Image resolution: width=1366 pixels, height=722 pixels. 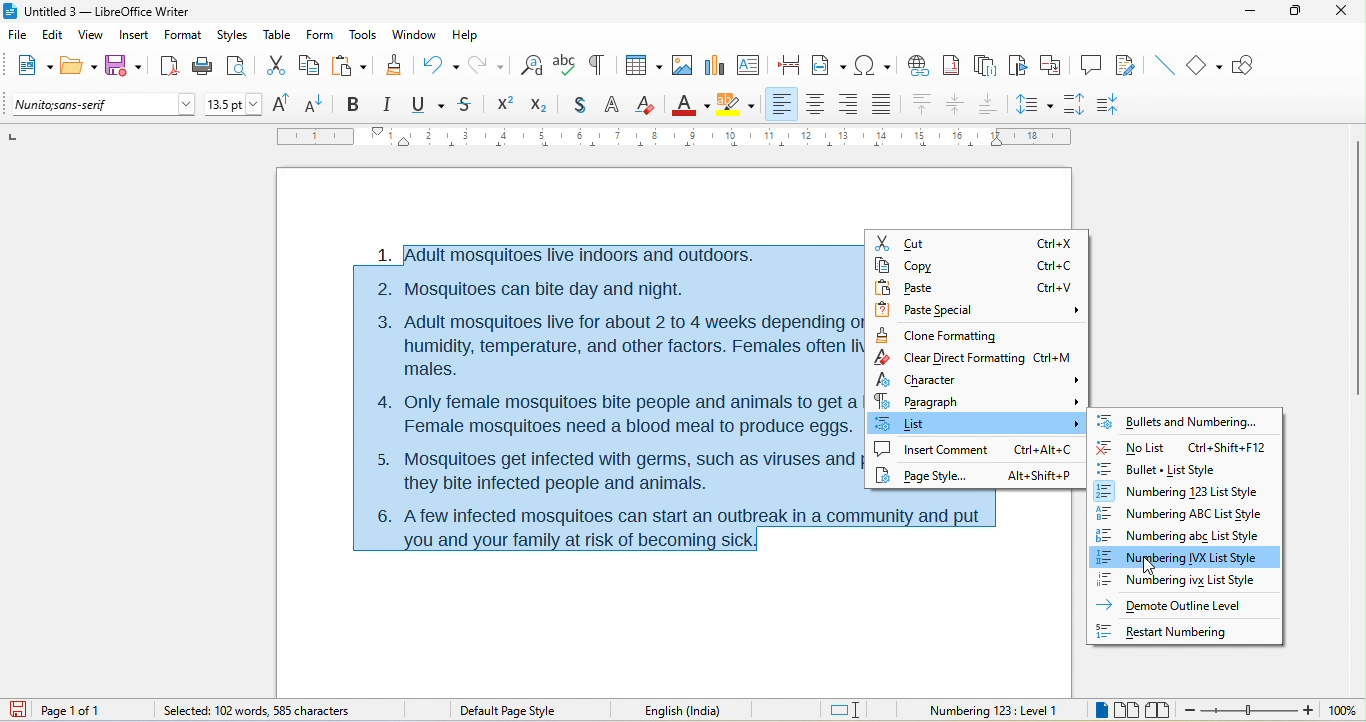 What do you see at coordinates (94, 35) in the screenshot?
I see `view` at bounding box center [94, 35].